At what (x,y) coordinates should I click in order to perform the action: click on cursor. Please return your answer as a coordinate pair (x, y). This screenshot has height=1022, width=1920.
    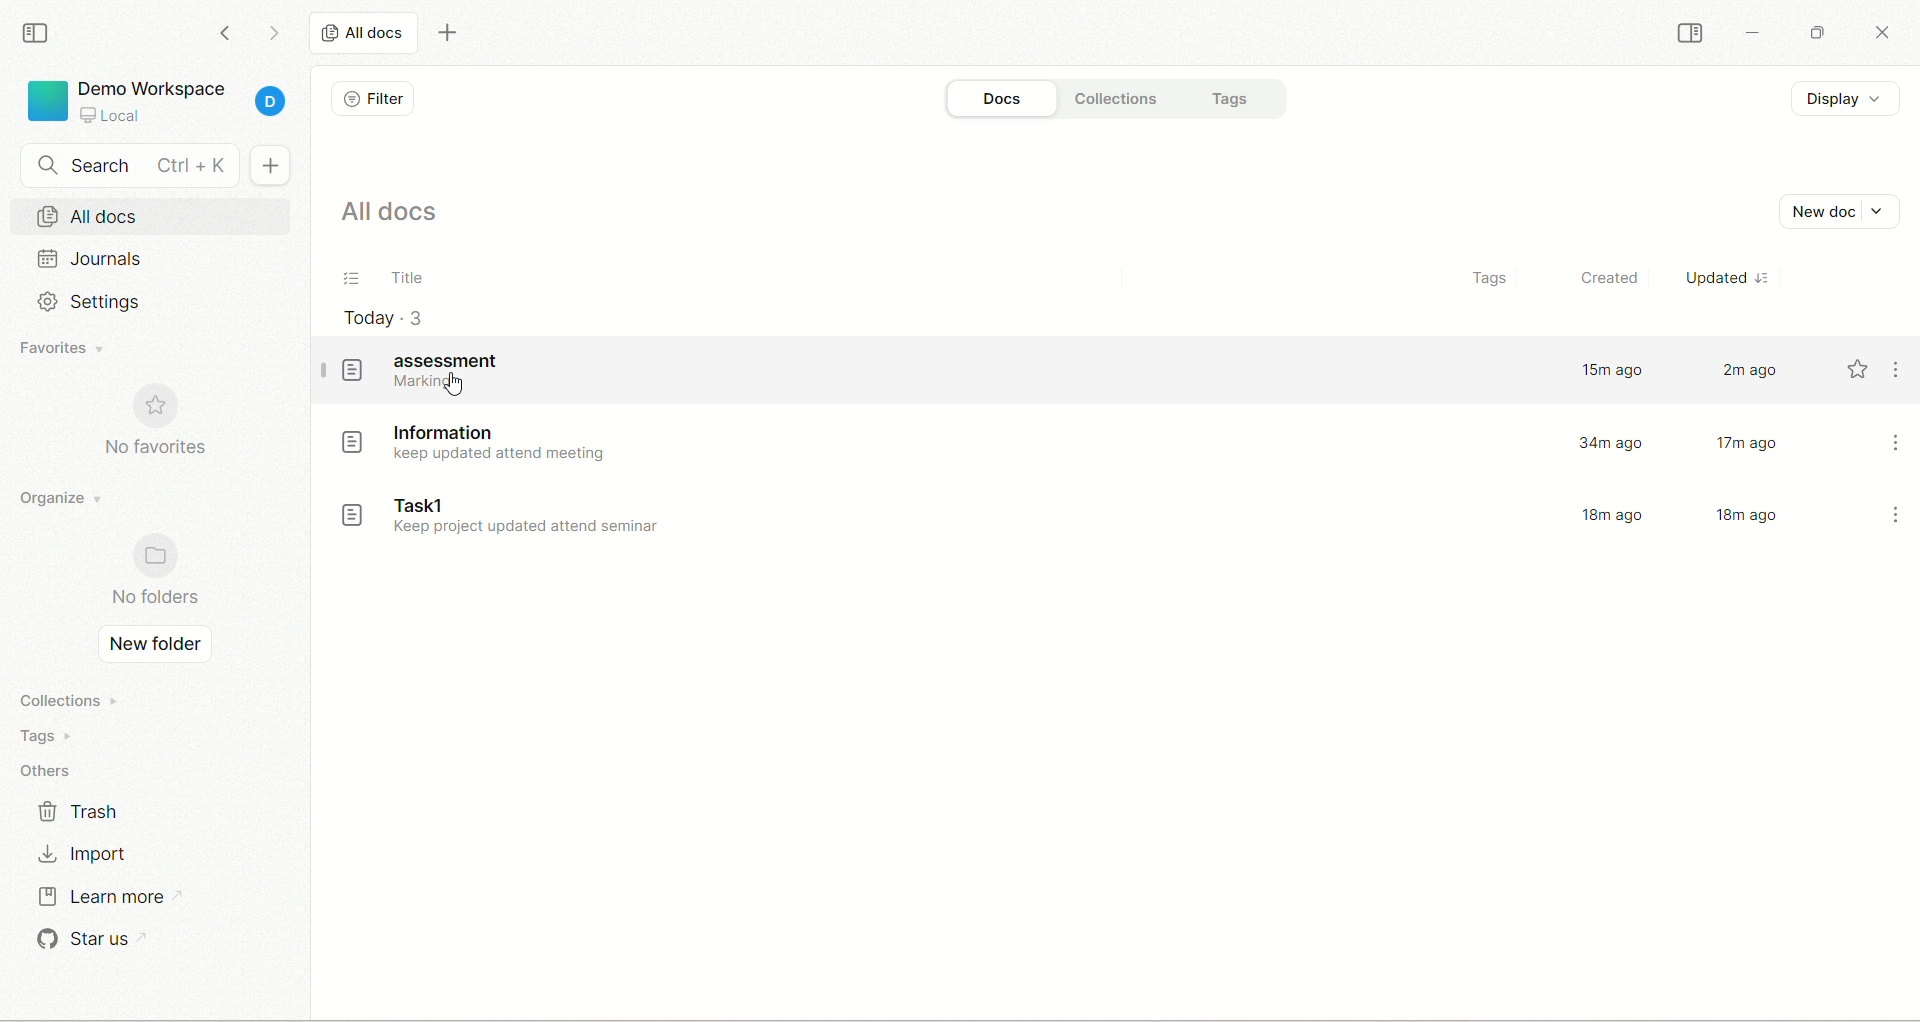
    Looking at the image, I should click on (453, 385).